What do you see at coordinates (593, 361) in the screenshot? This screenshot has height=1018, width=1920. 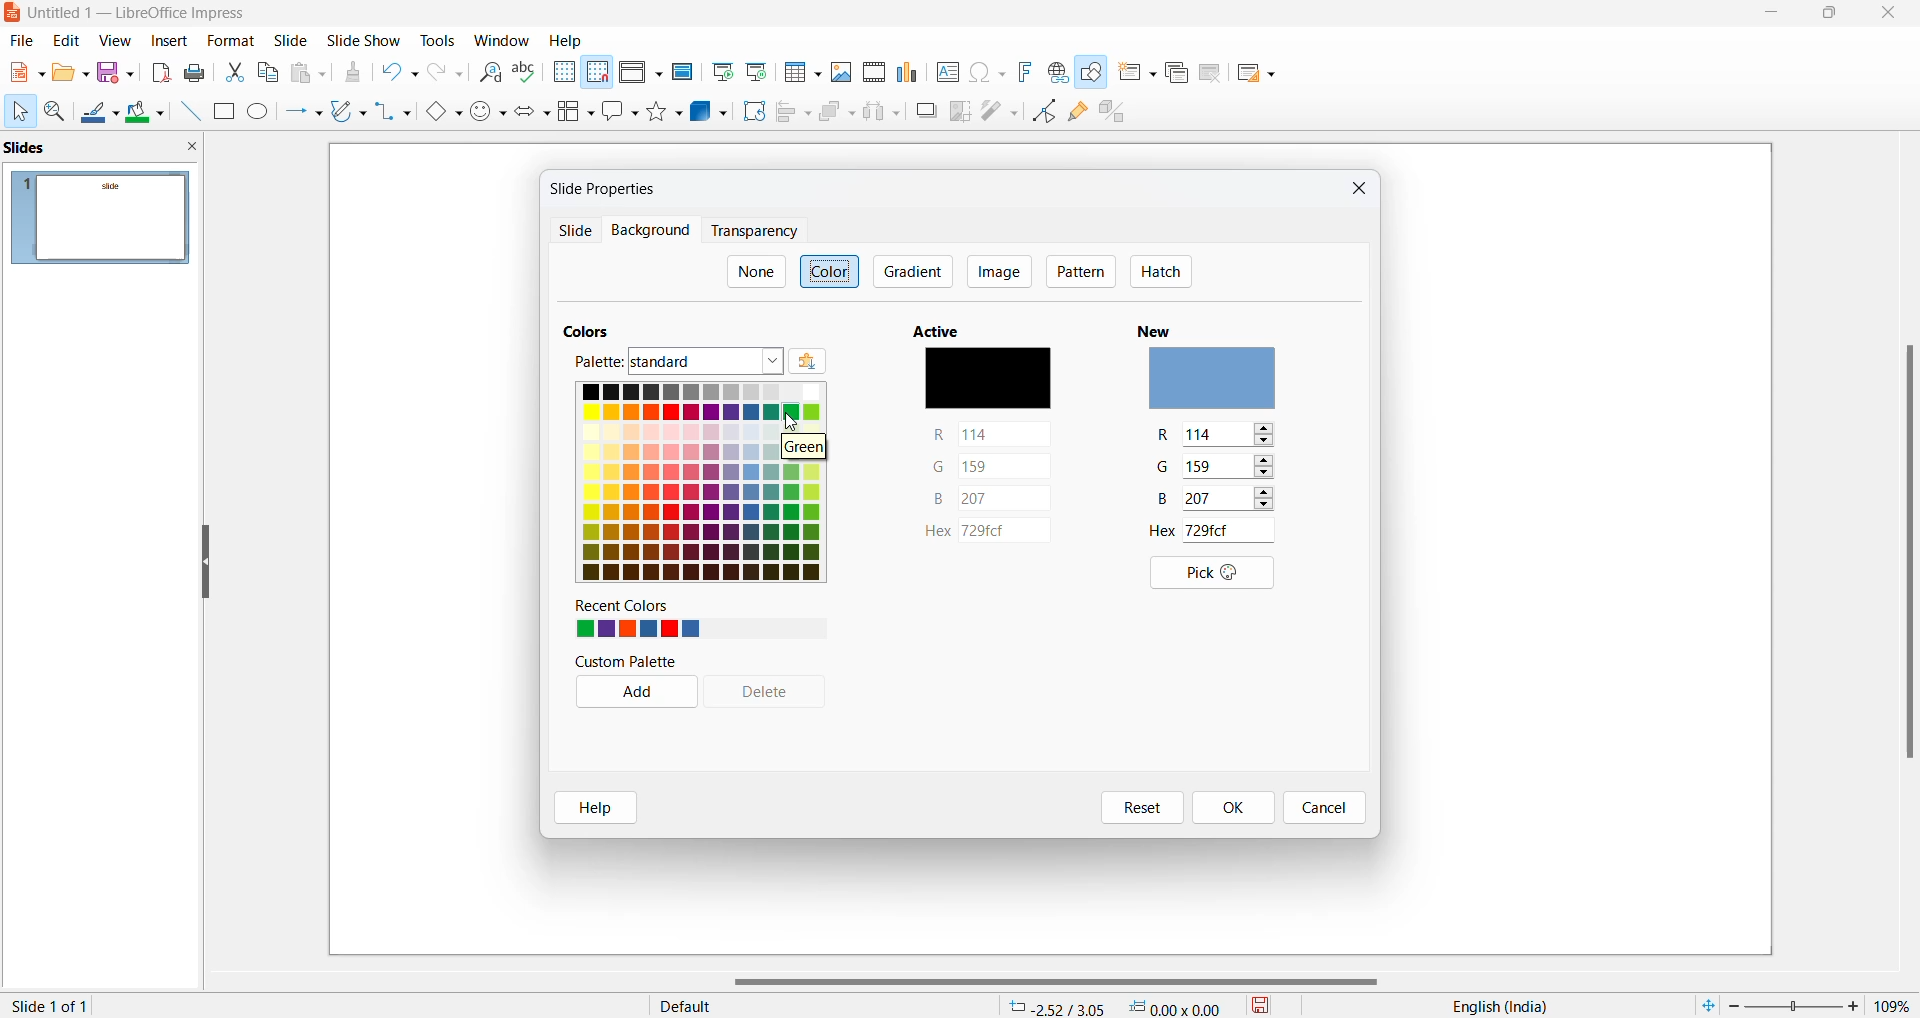 I see `palette ` at bounding box center [593, 361].